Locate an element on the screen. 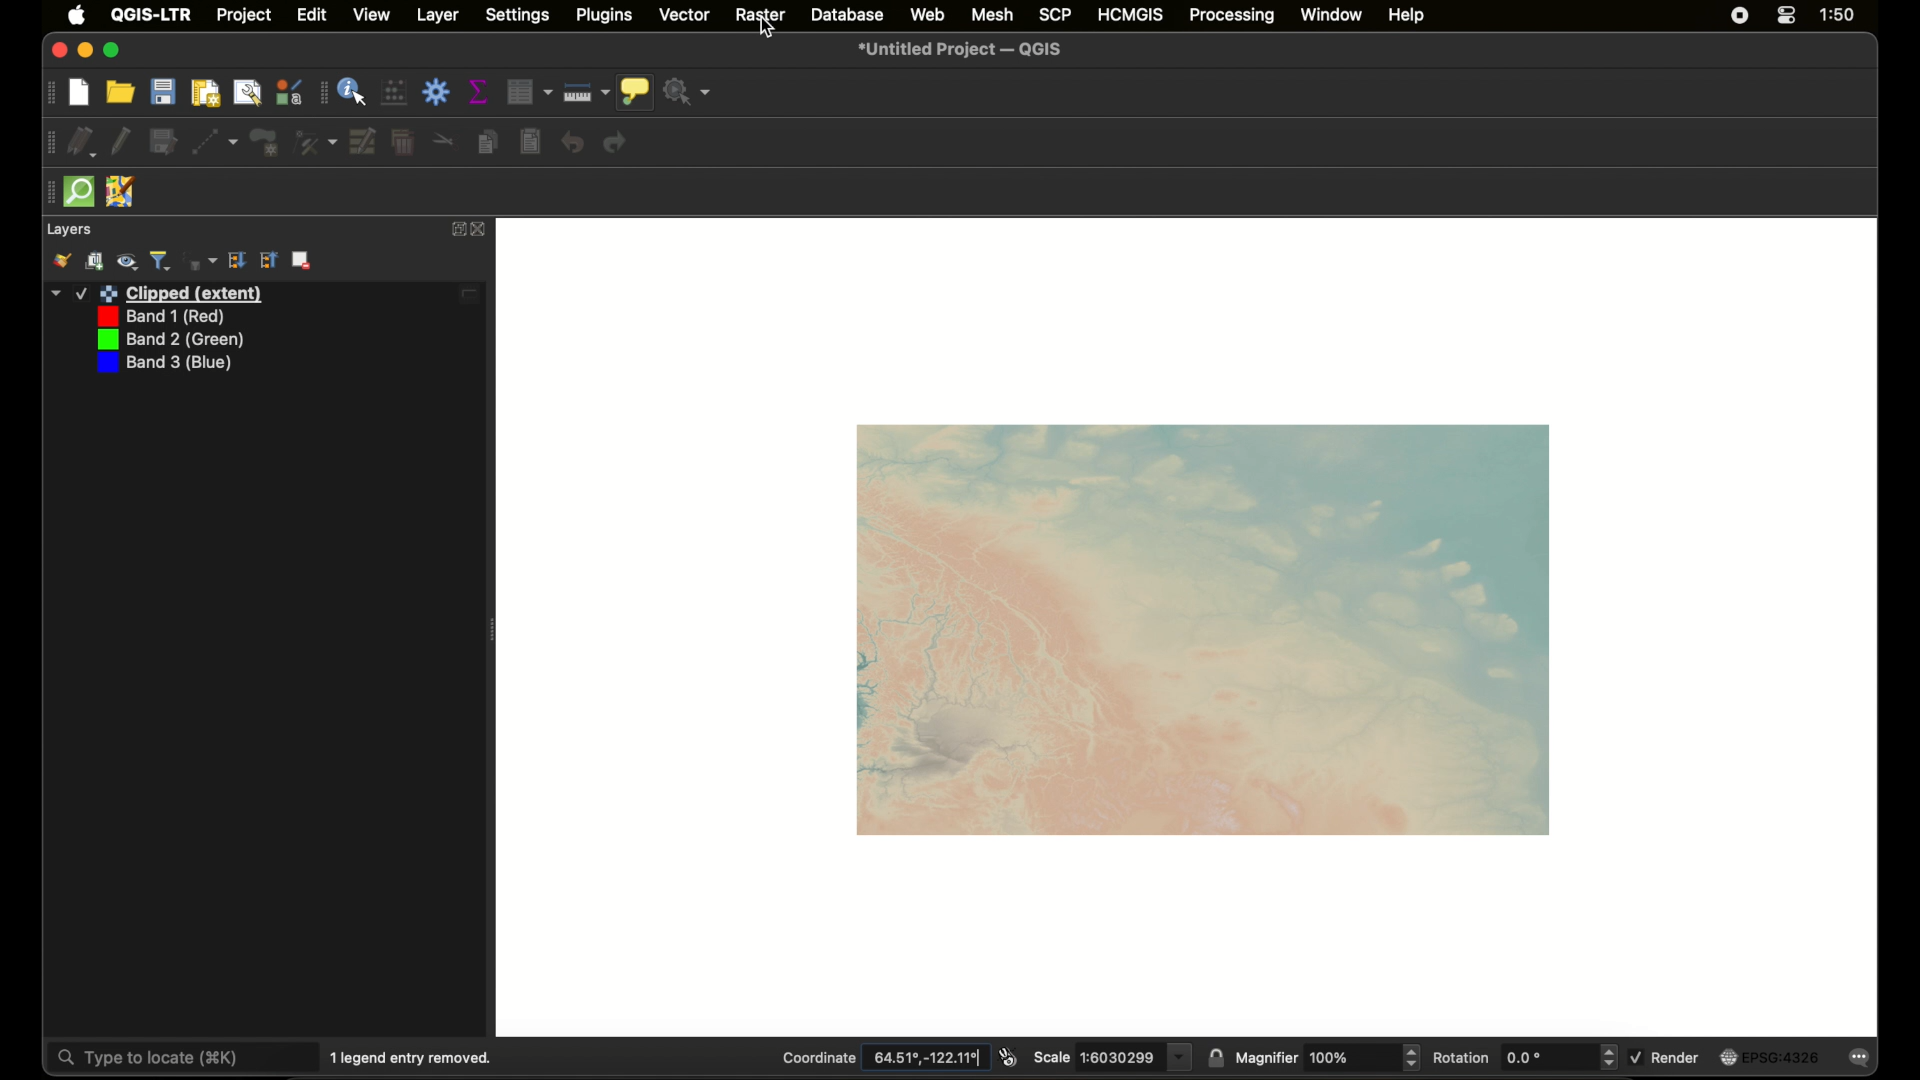 This screenshot has height=1080, width=1920. layer is located at coordinates (438, 16).